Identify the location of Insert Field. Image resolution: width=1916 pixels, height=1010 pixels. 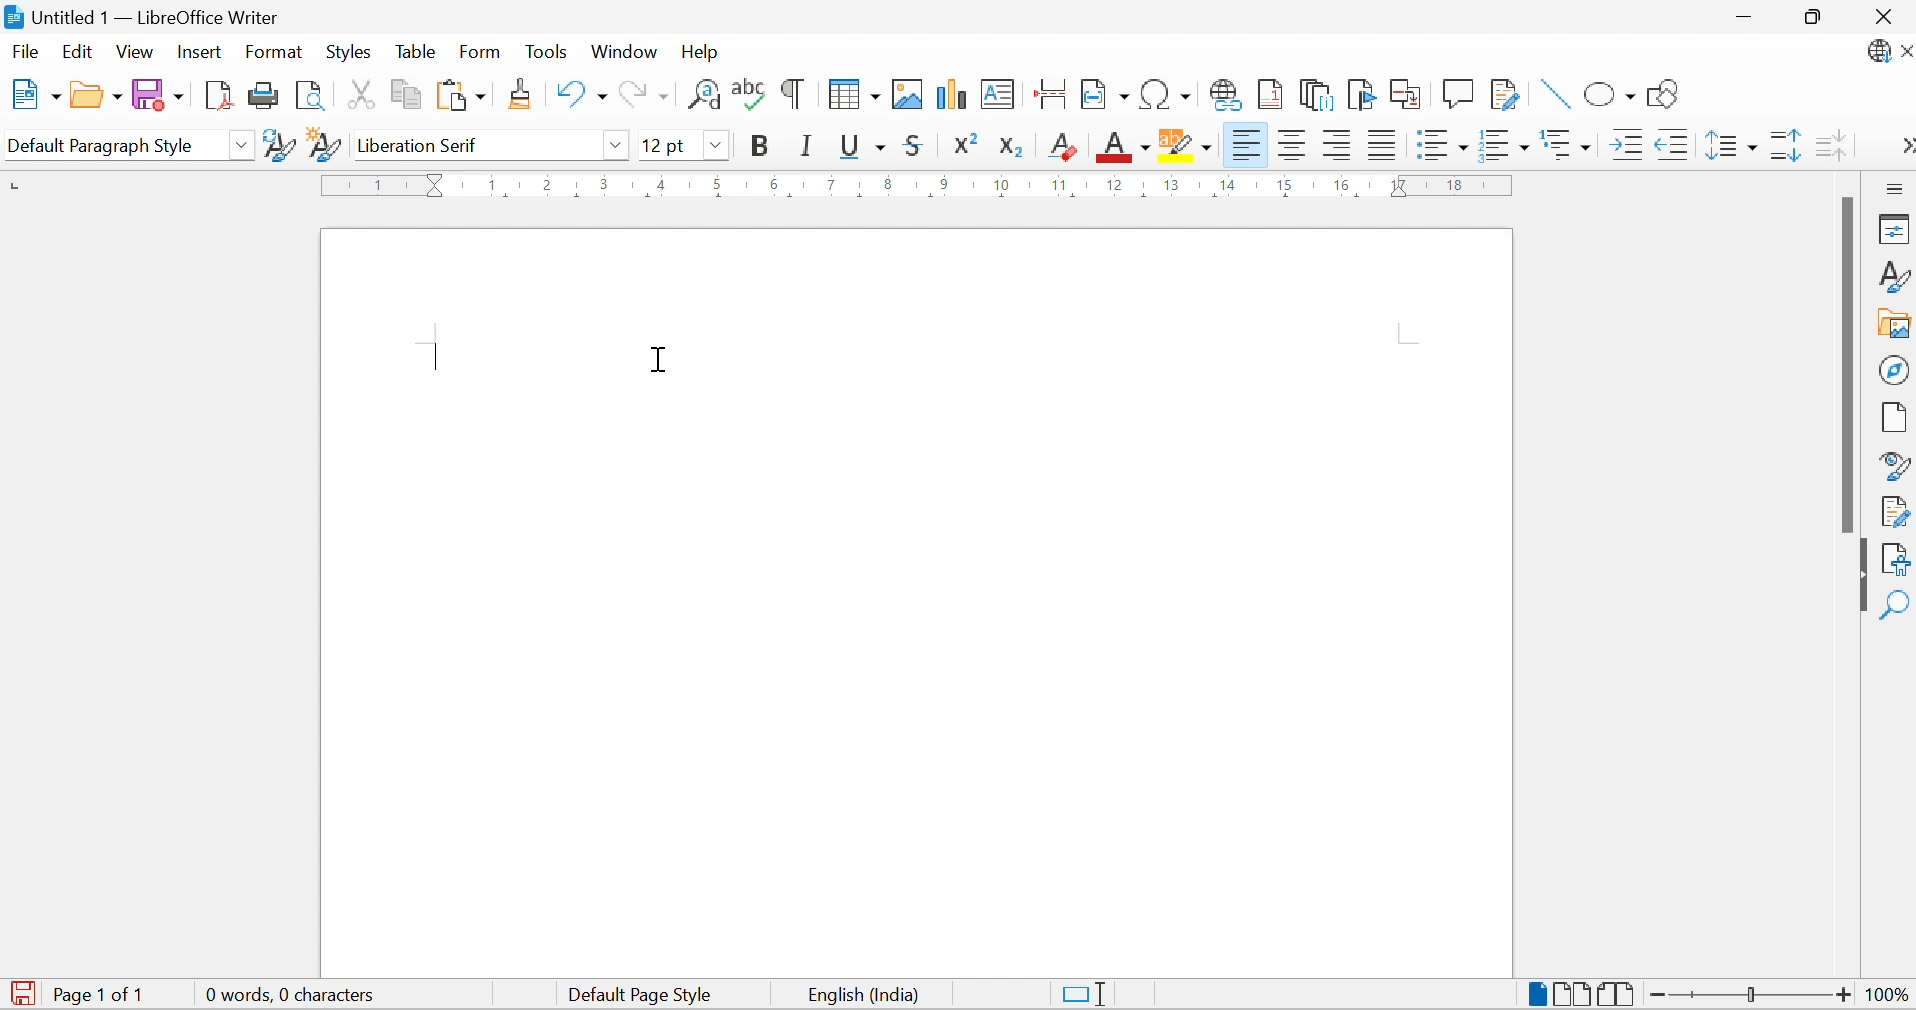
(1104, 93).